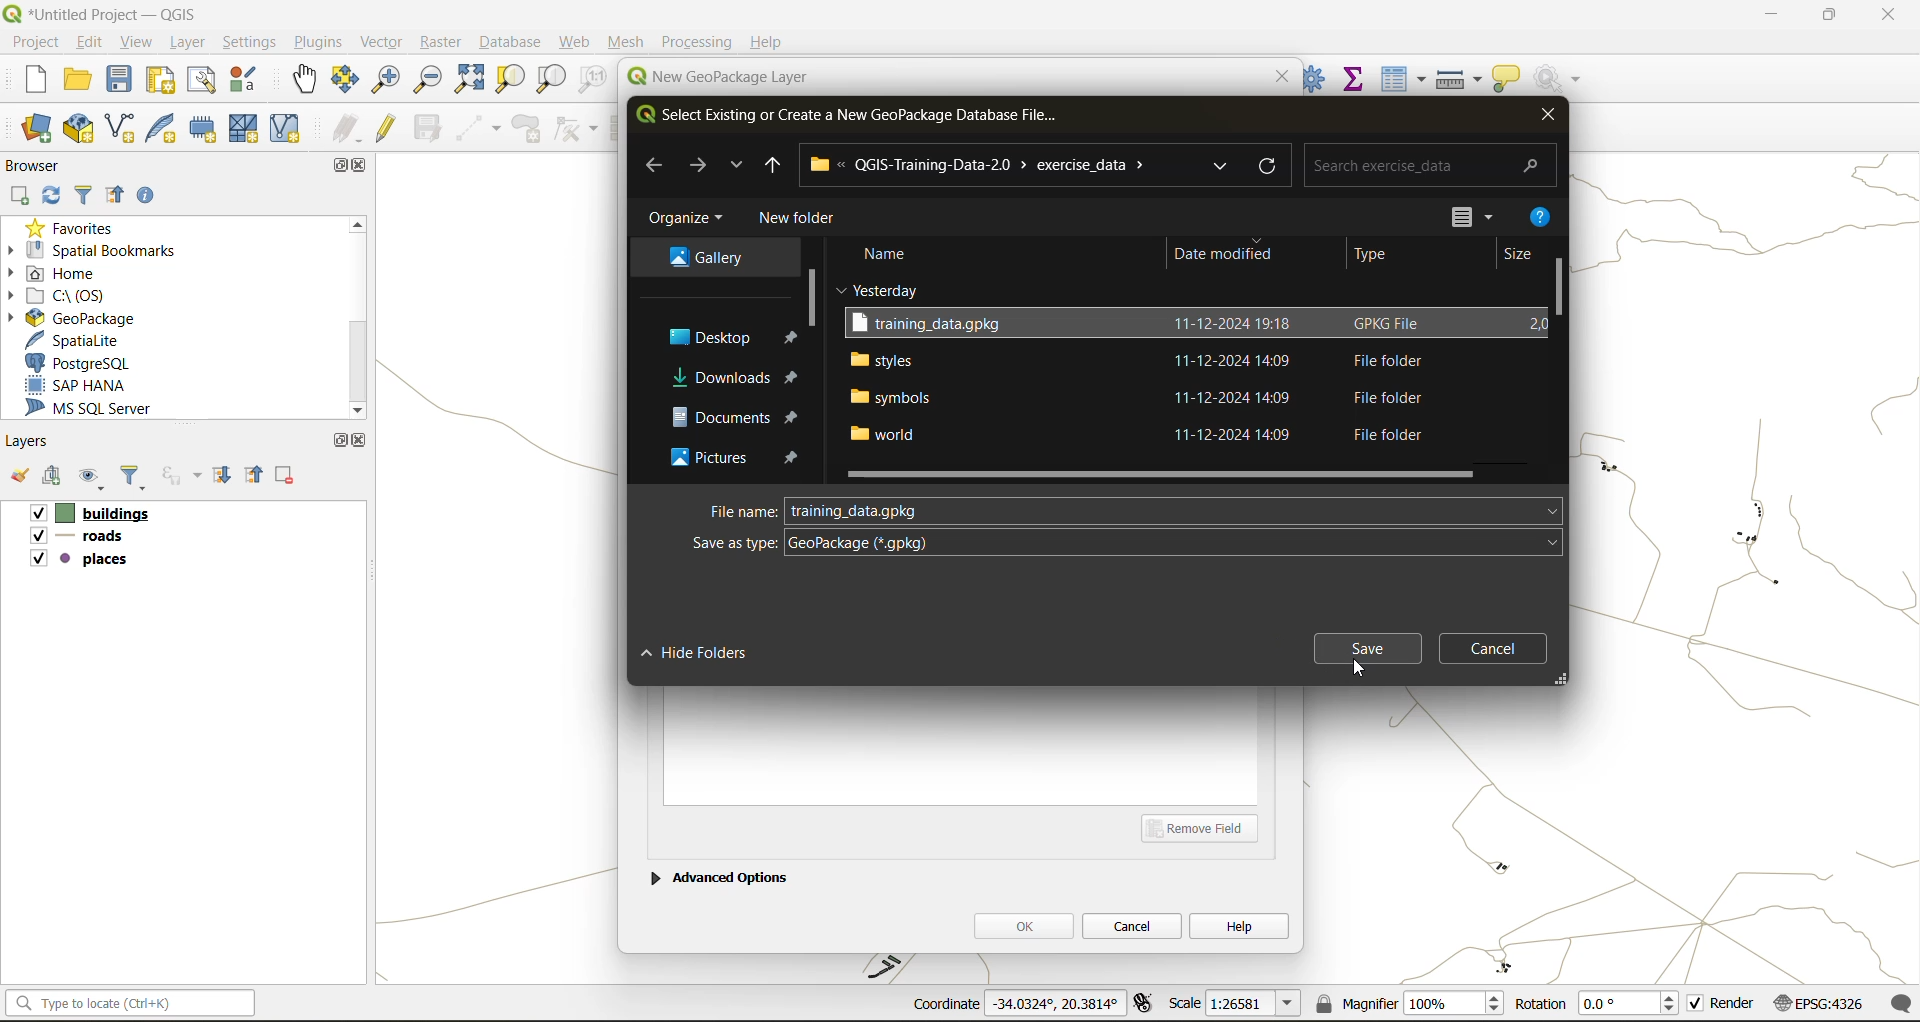  What do you see at coordinates (628, 42) in the screenshot?
I see `mesh` at bounding box center [628, 42].